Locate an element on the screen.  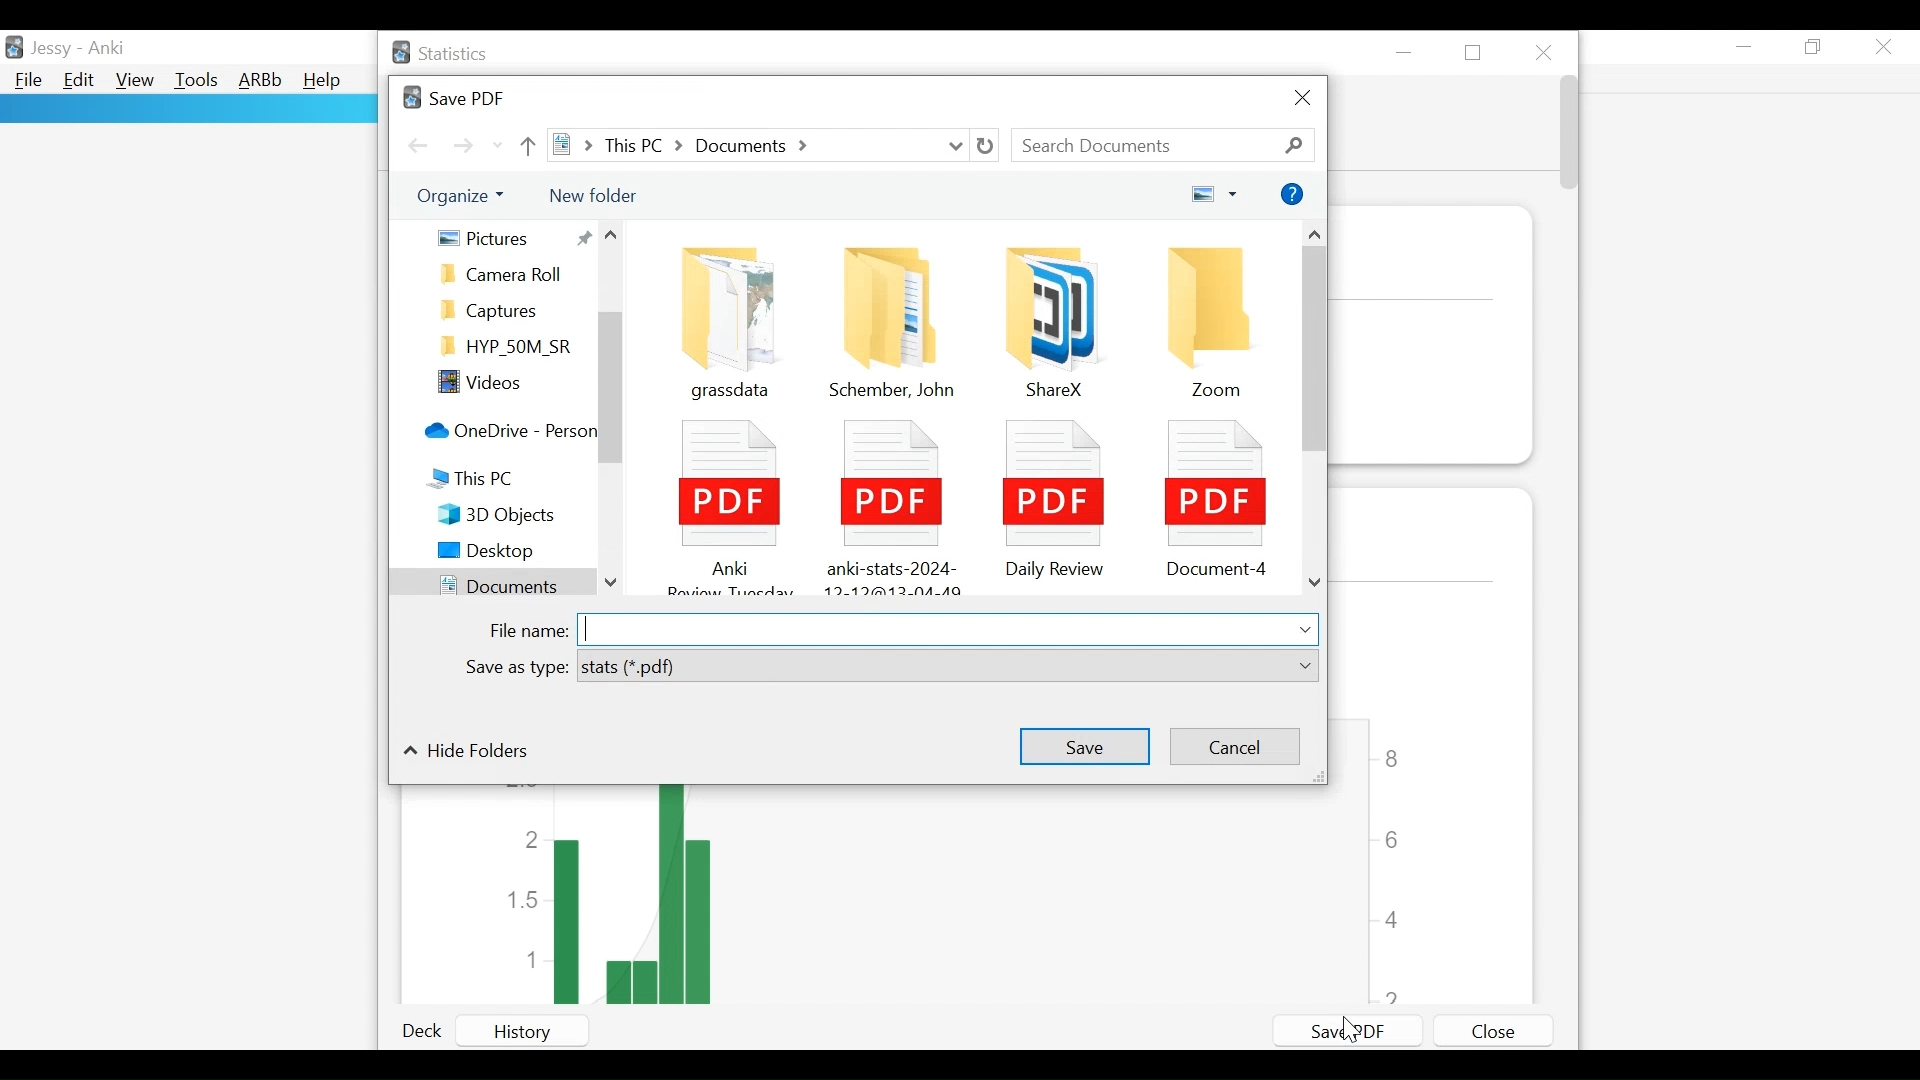
Go up is located at coordinates (530, 145).